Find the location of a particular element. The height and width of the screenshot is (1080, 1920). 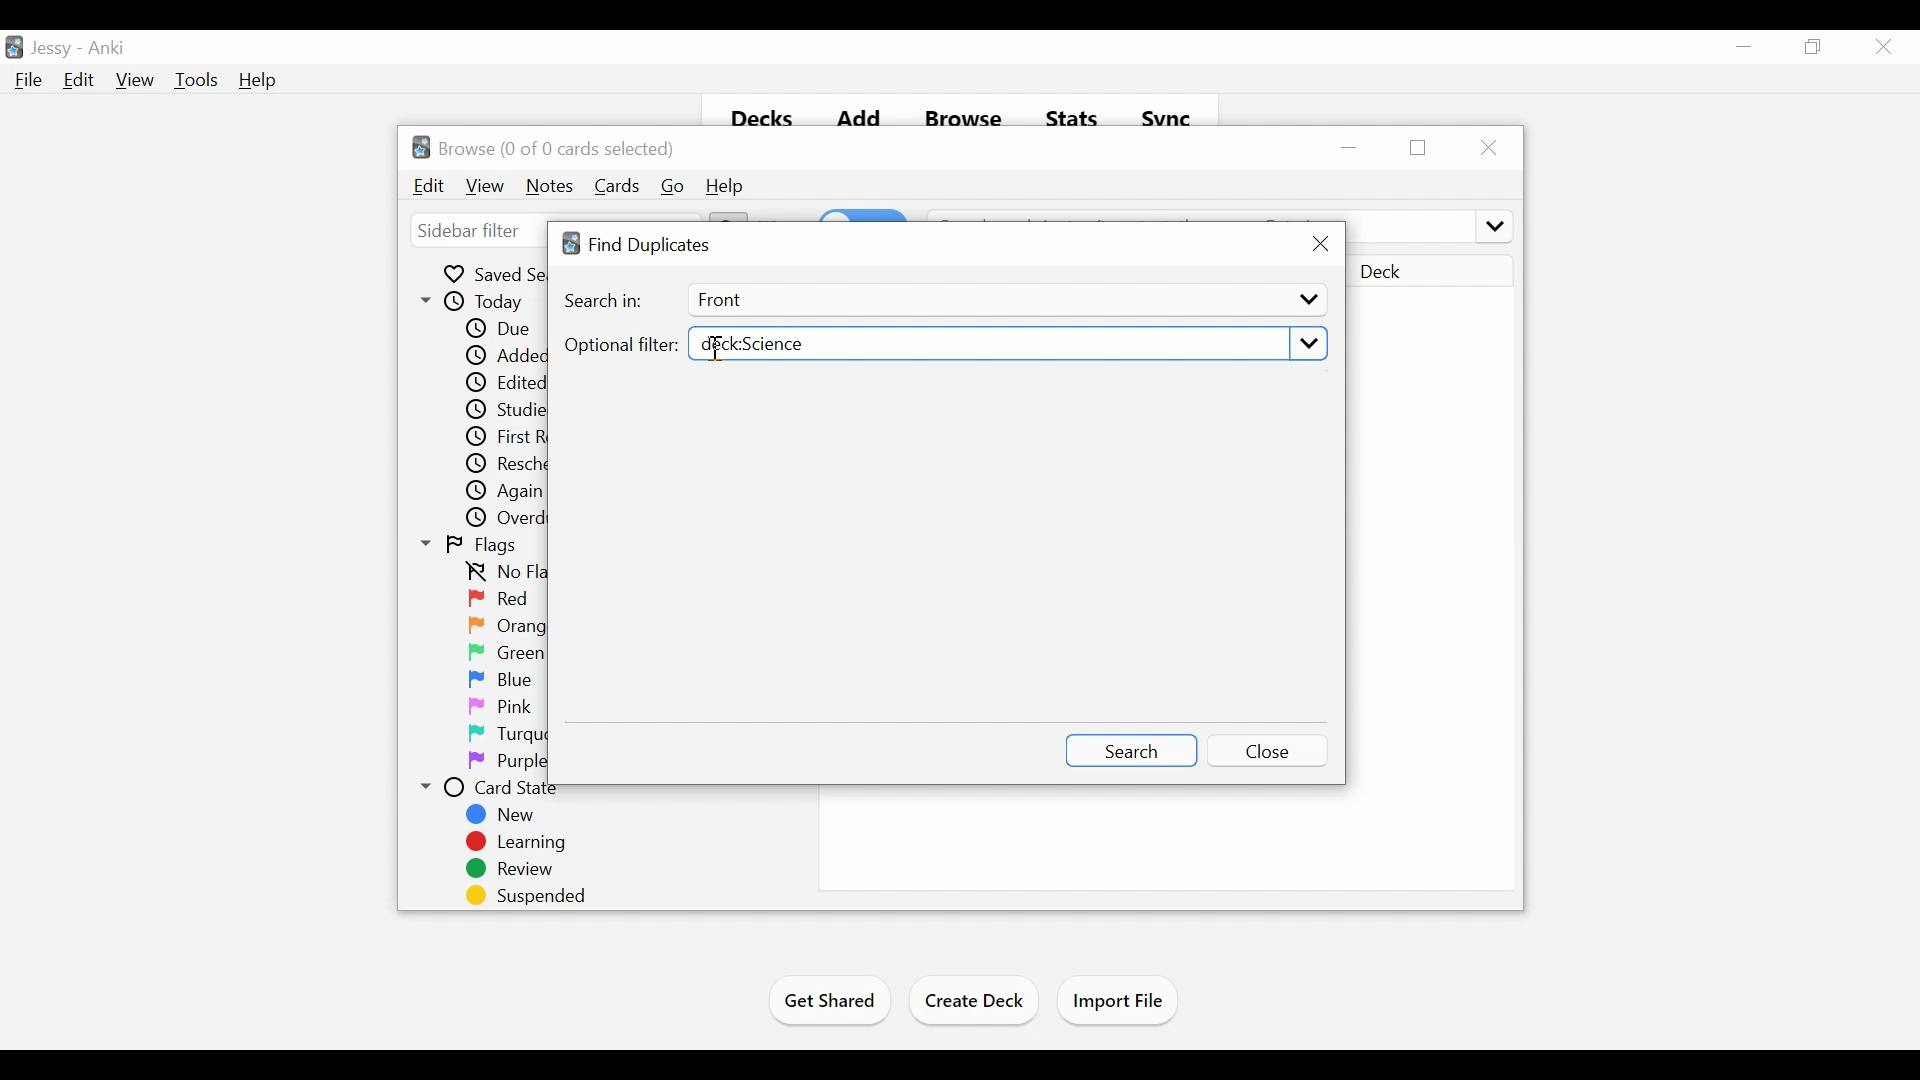

Cards is located at coordinates (619, 186).